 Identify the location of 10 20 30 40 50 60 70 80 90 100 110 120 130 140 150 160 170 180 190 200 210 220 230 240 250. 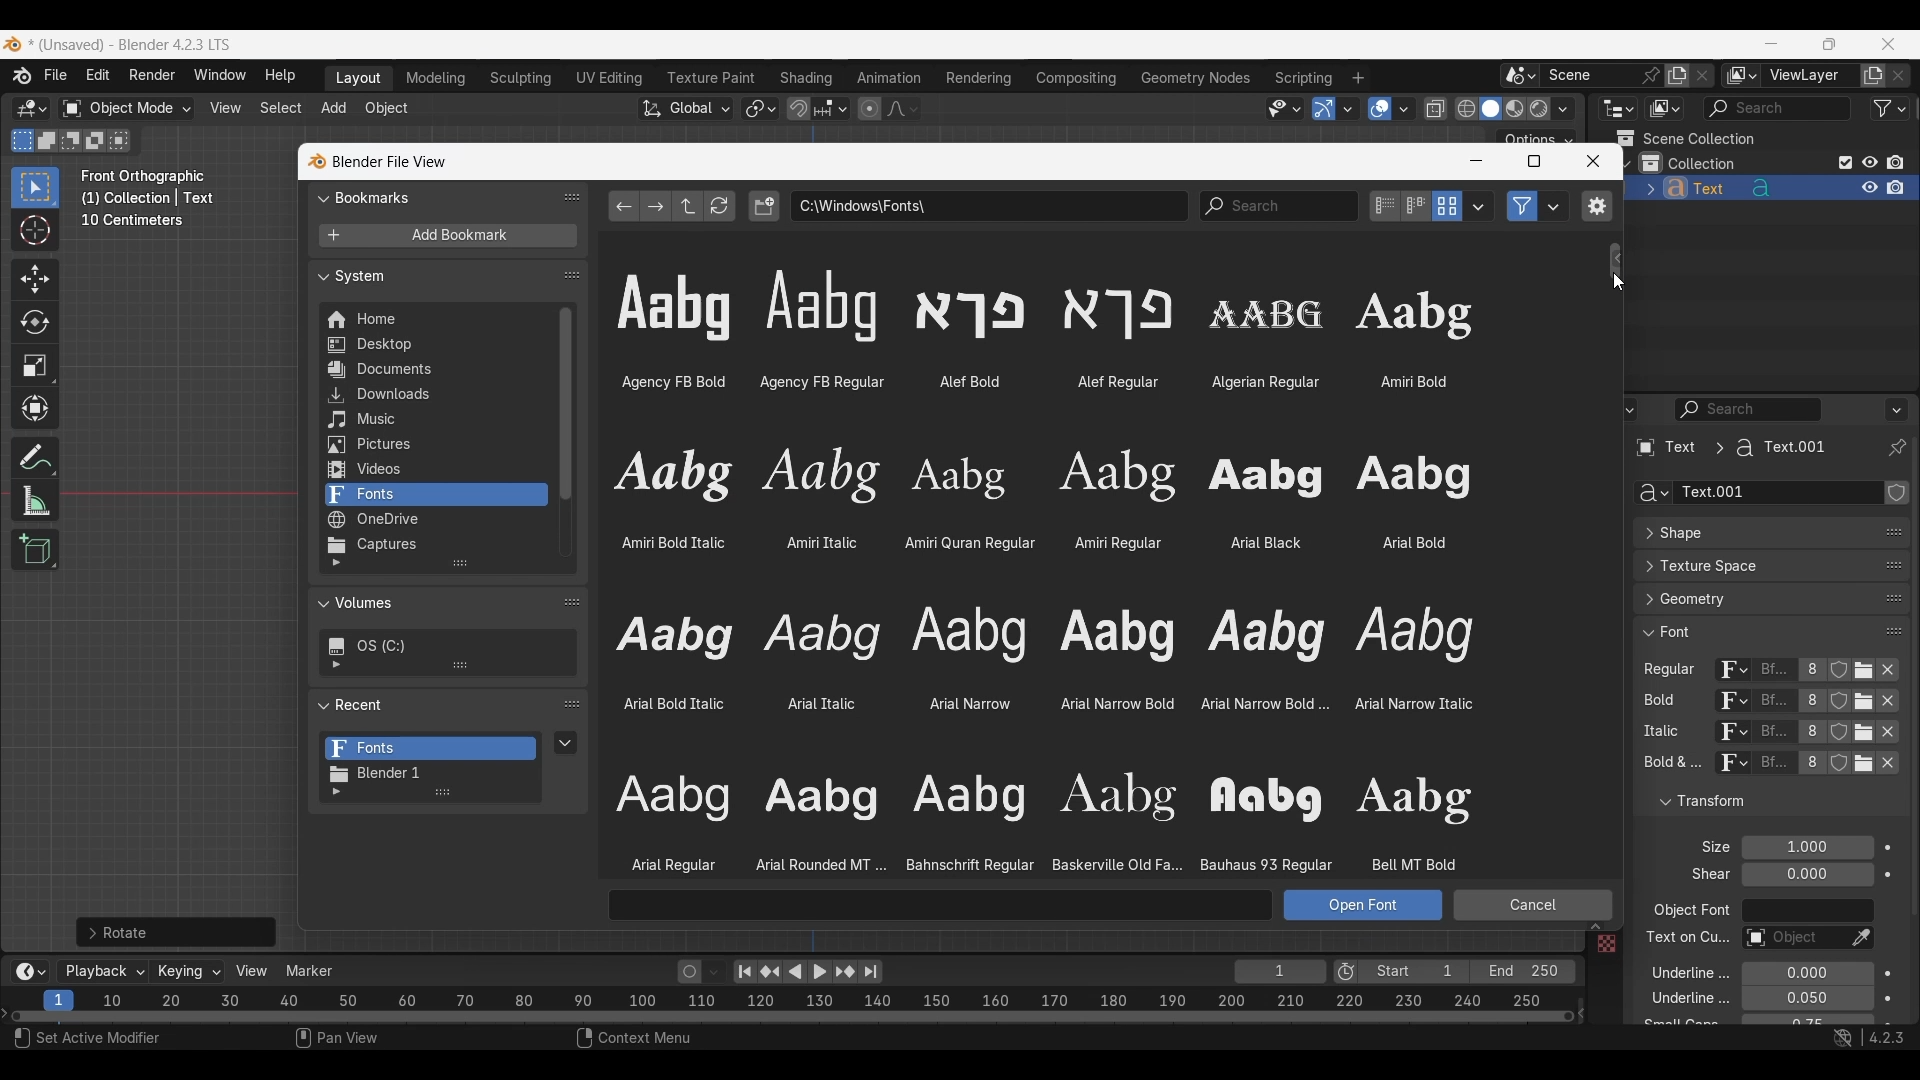
(827, 998).